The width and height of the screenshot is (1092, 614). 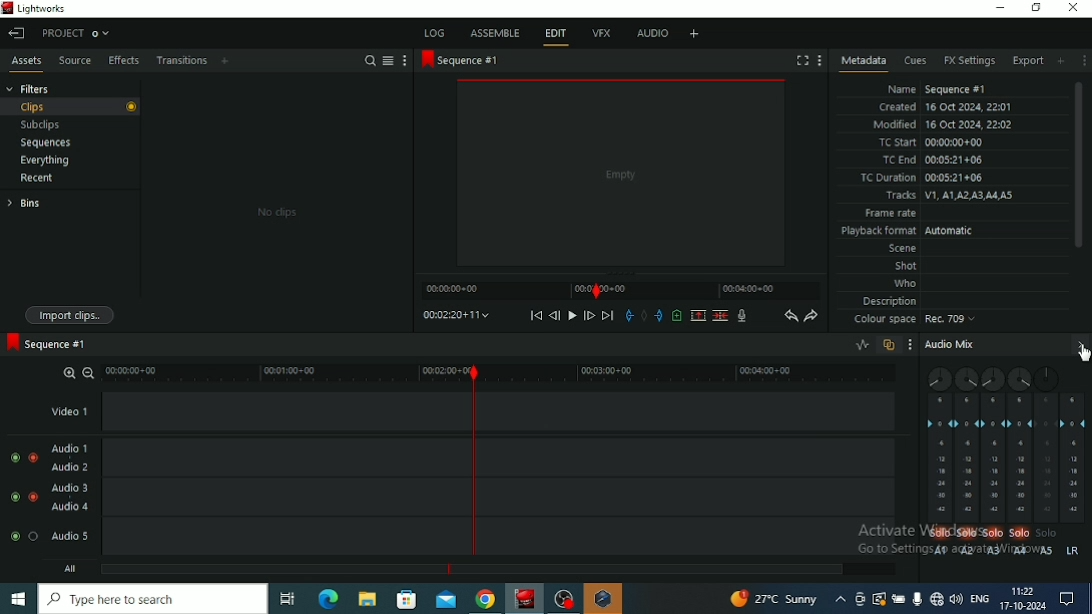 I want to click on Exit the current project and return to the project browser, so click(x=18, y=34).